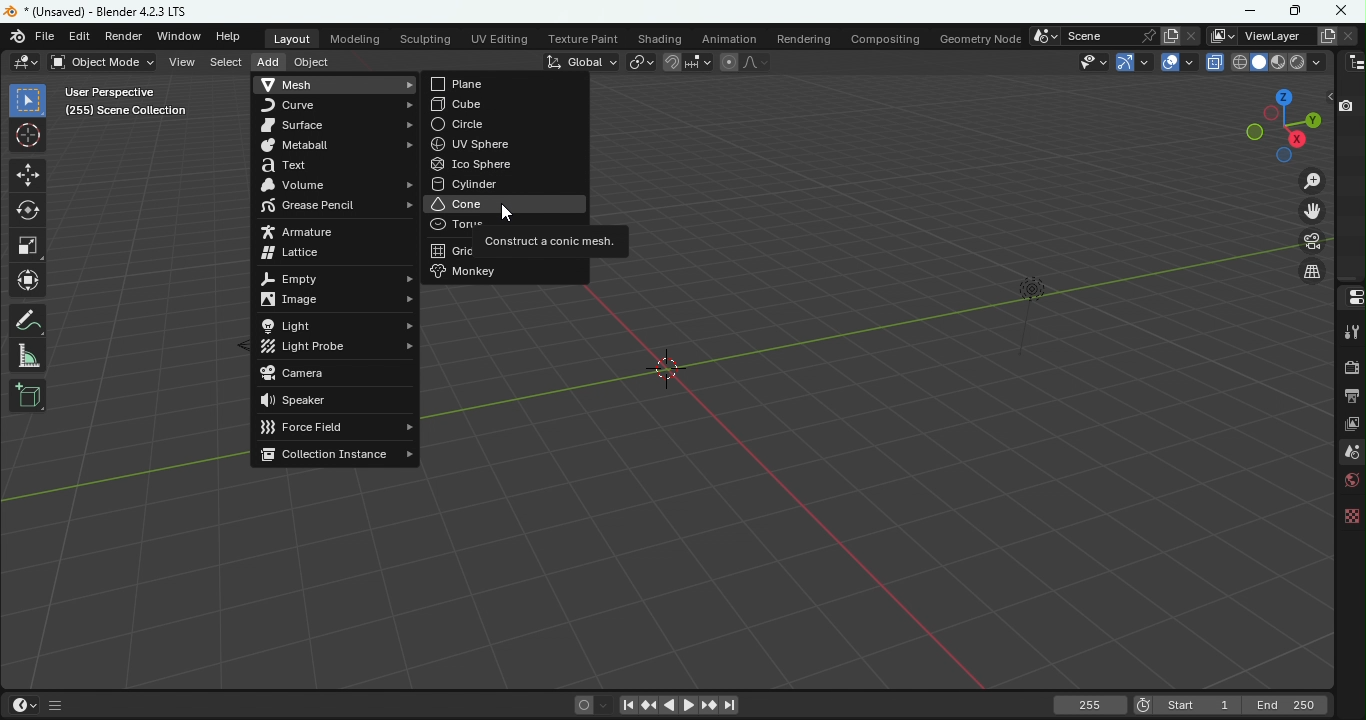 The height and width of the screenshot is (720, 1366). I want to click on Jump to next/previous keyframe, so click(649, 705).